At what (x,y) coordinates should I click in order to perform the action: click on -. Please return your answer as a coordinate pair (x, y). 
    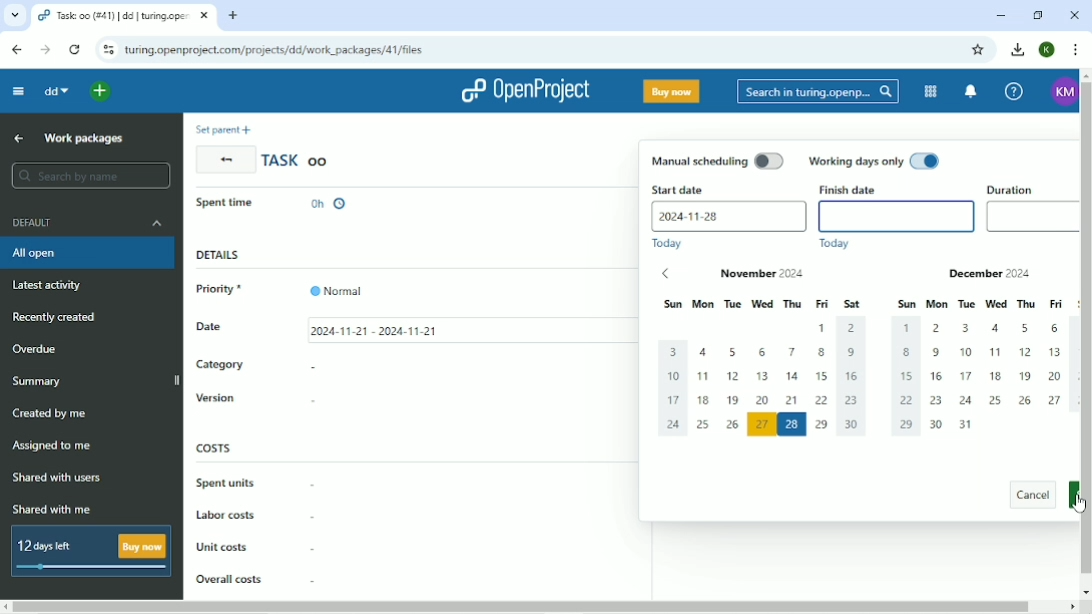
    Looking at the image, I should click on (312, 546).